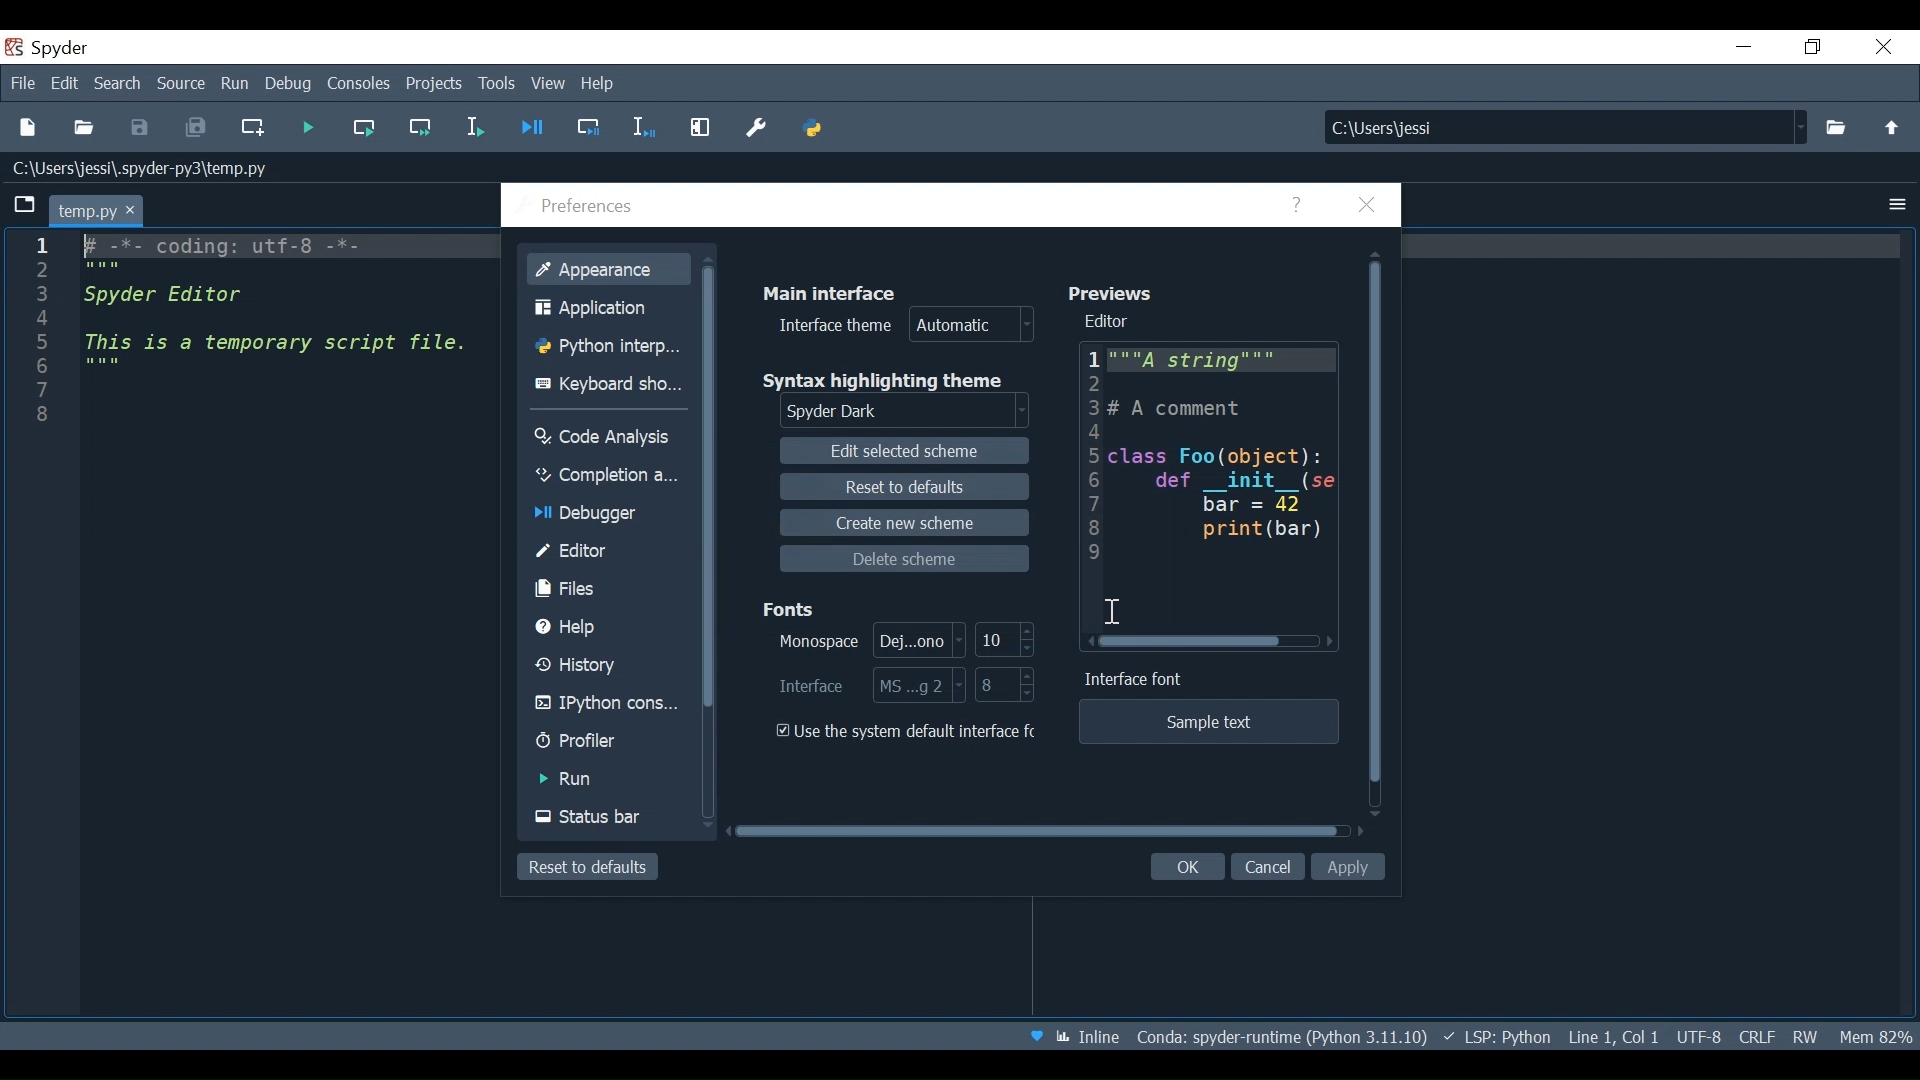  Describe the element at coordinates (609, 590) in the screenshot. I see `Files` at that location.